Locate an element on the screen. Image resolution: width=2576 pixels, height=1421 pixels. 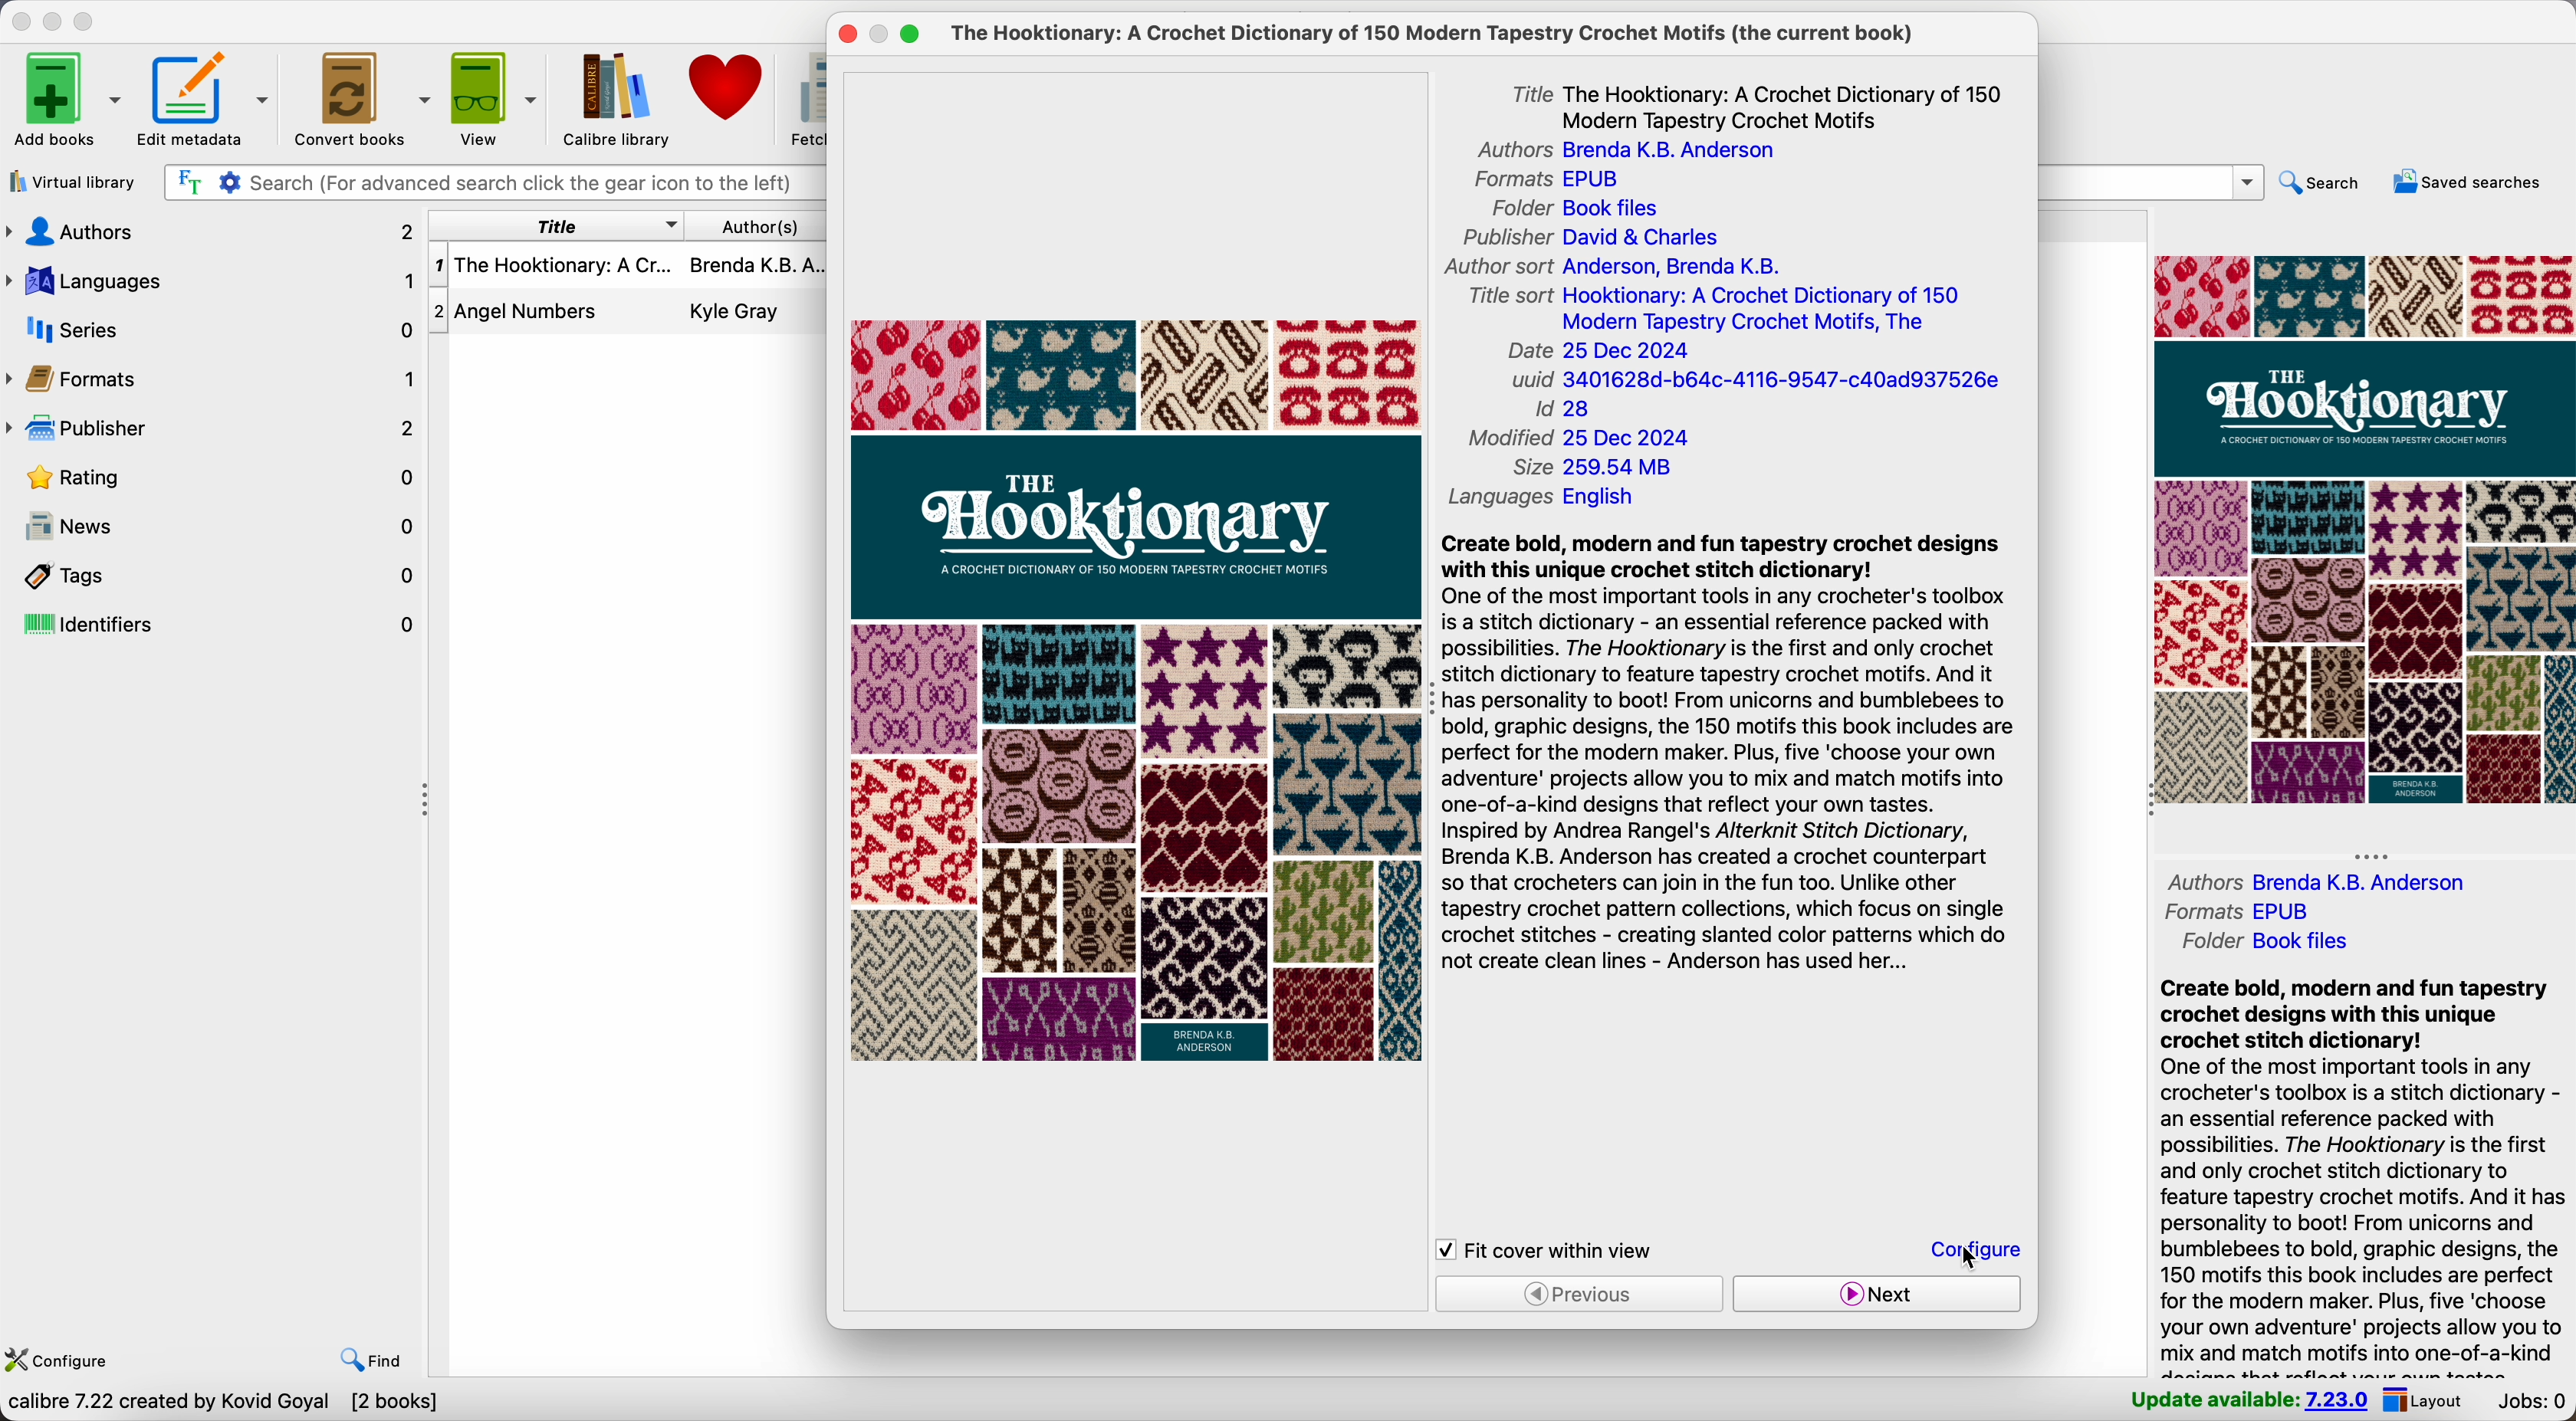
search bar is located at coordinates (2153, 182).